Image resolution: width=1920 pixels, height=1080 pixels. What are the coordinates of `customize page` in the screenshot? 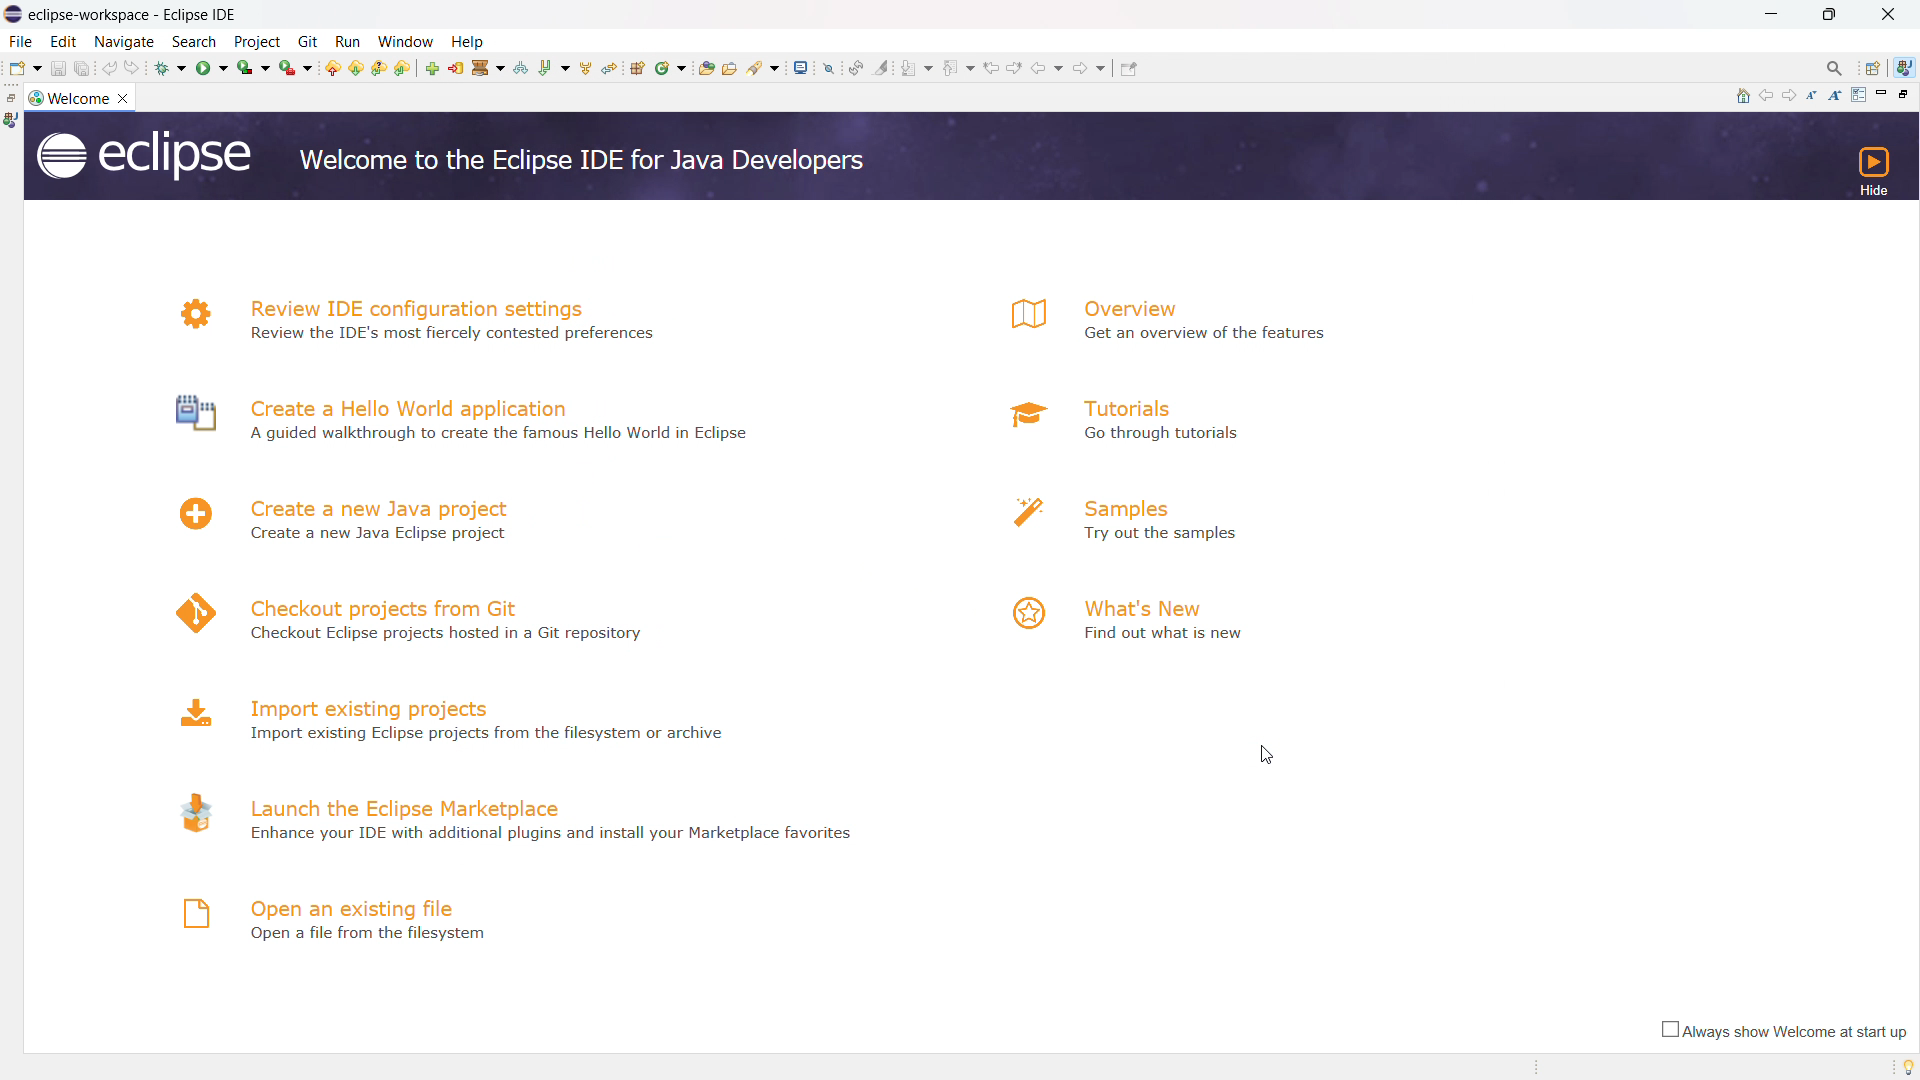 It's located at (1858, 95).